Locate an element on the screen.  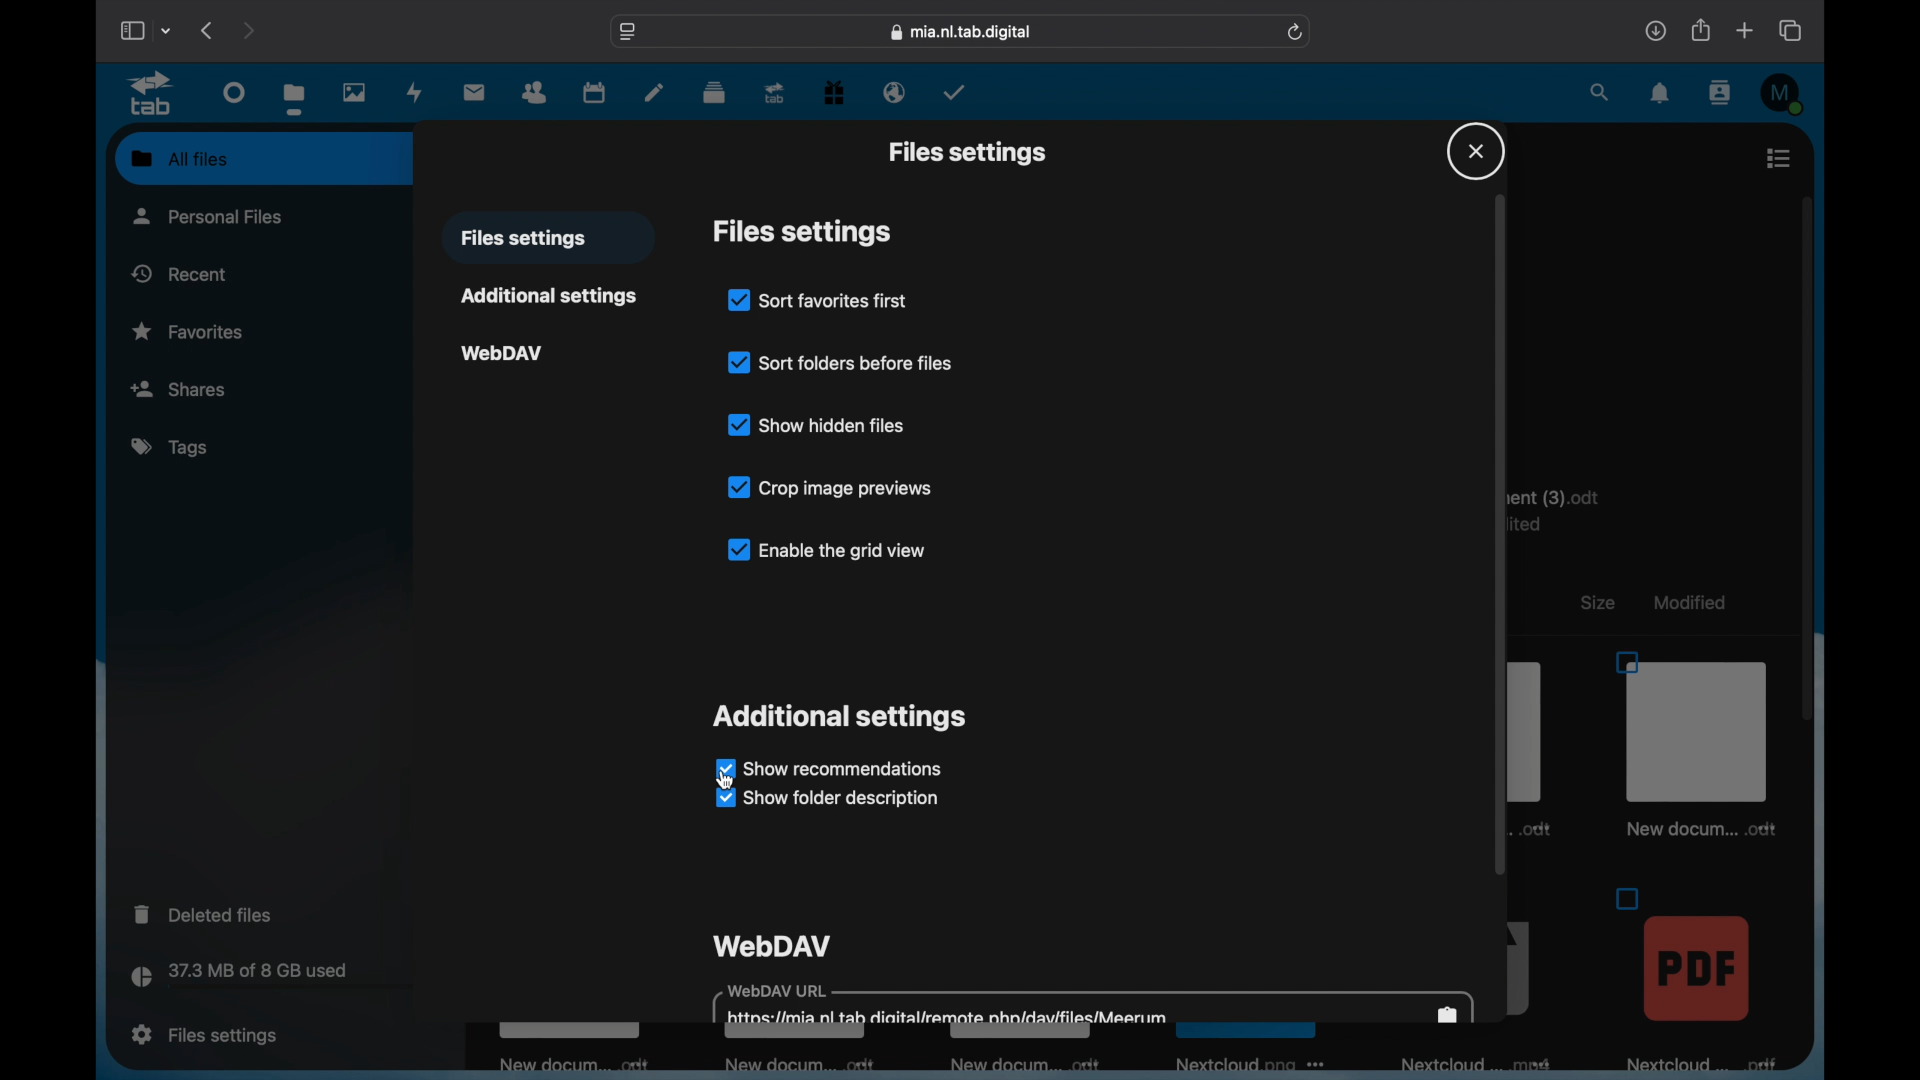
recent is located at coordinates (181, 273).